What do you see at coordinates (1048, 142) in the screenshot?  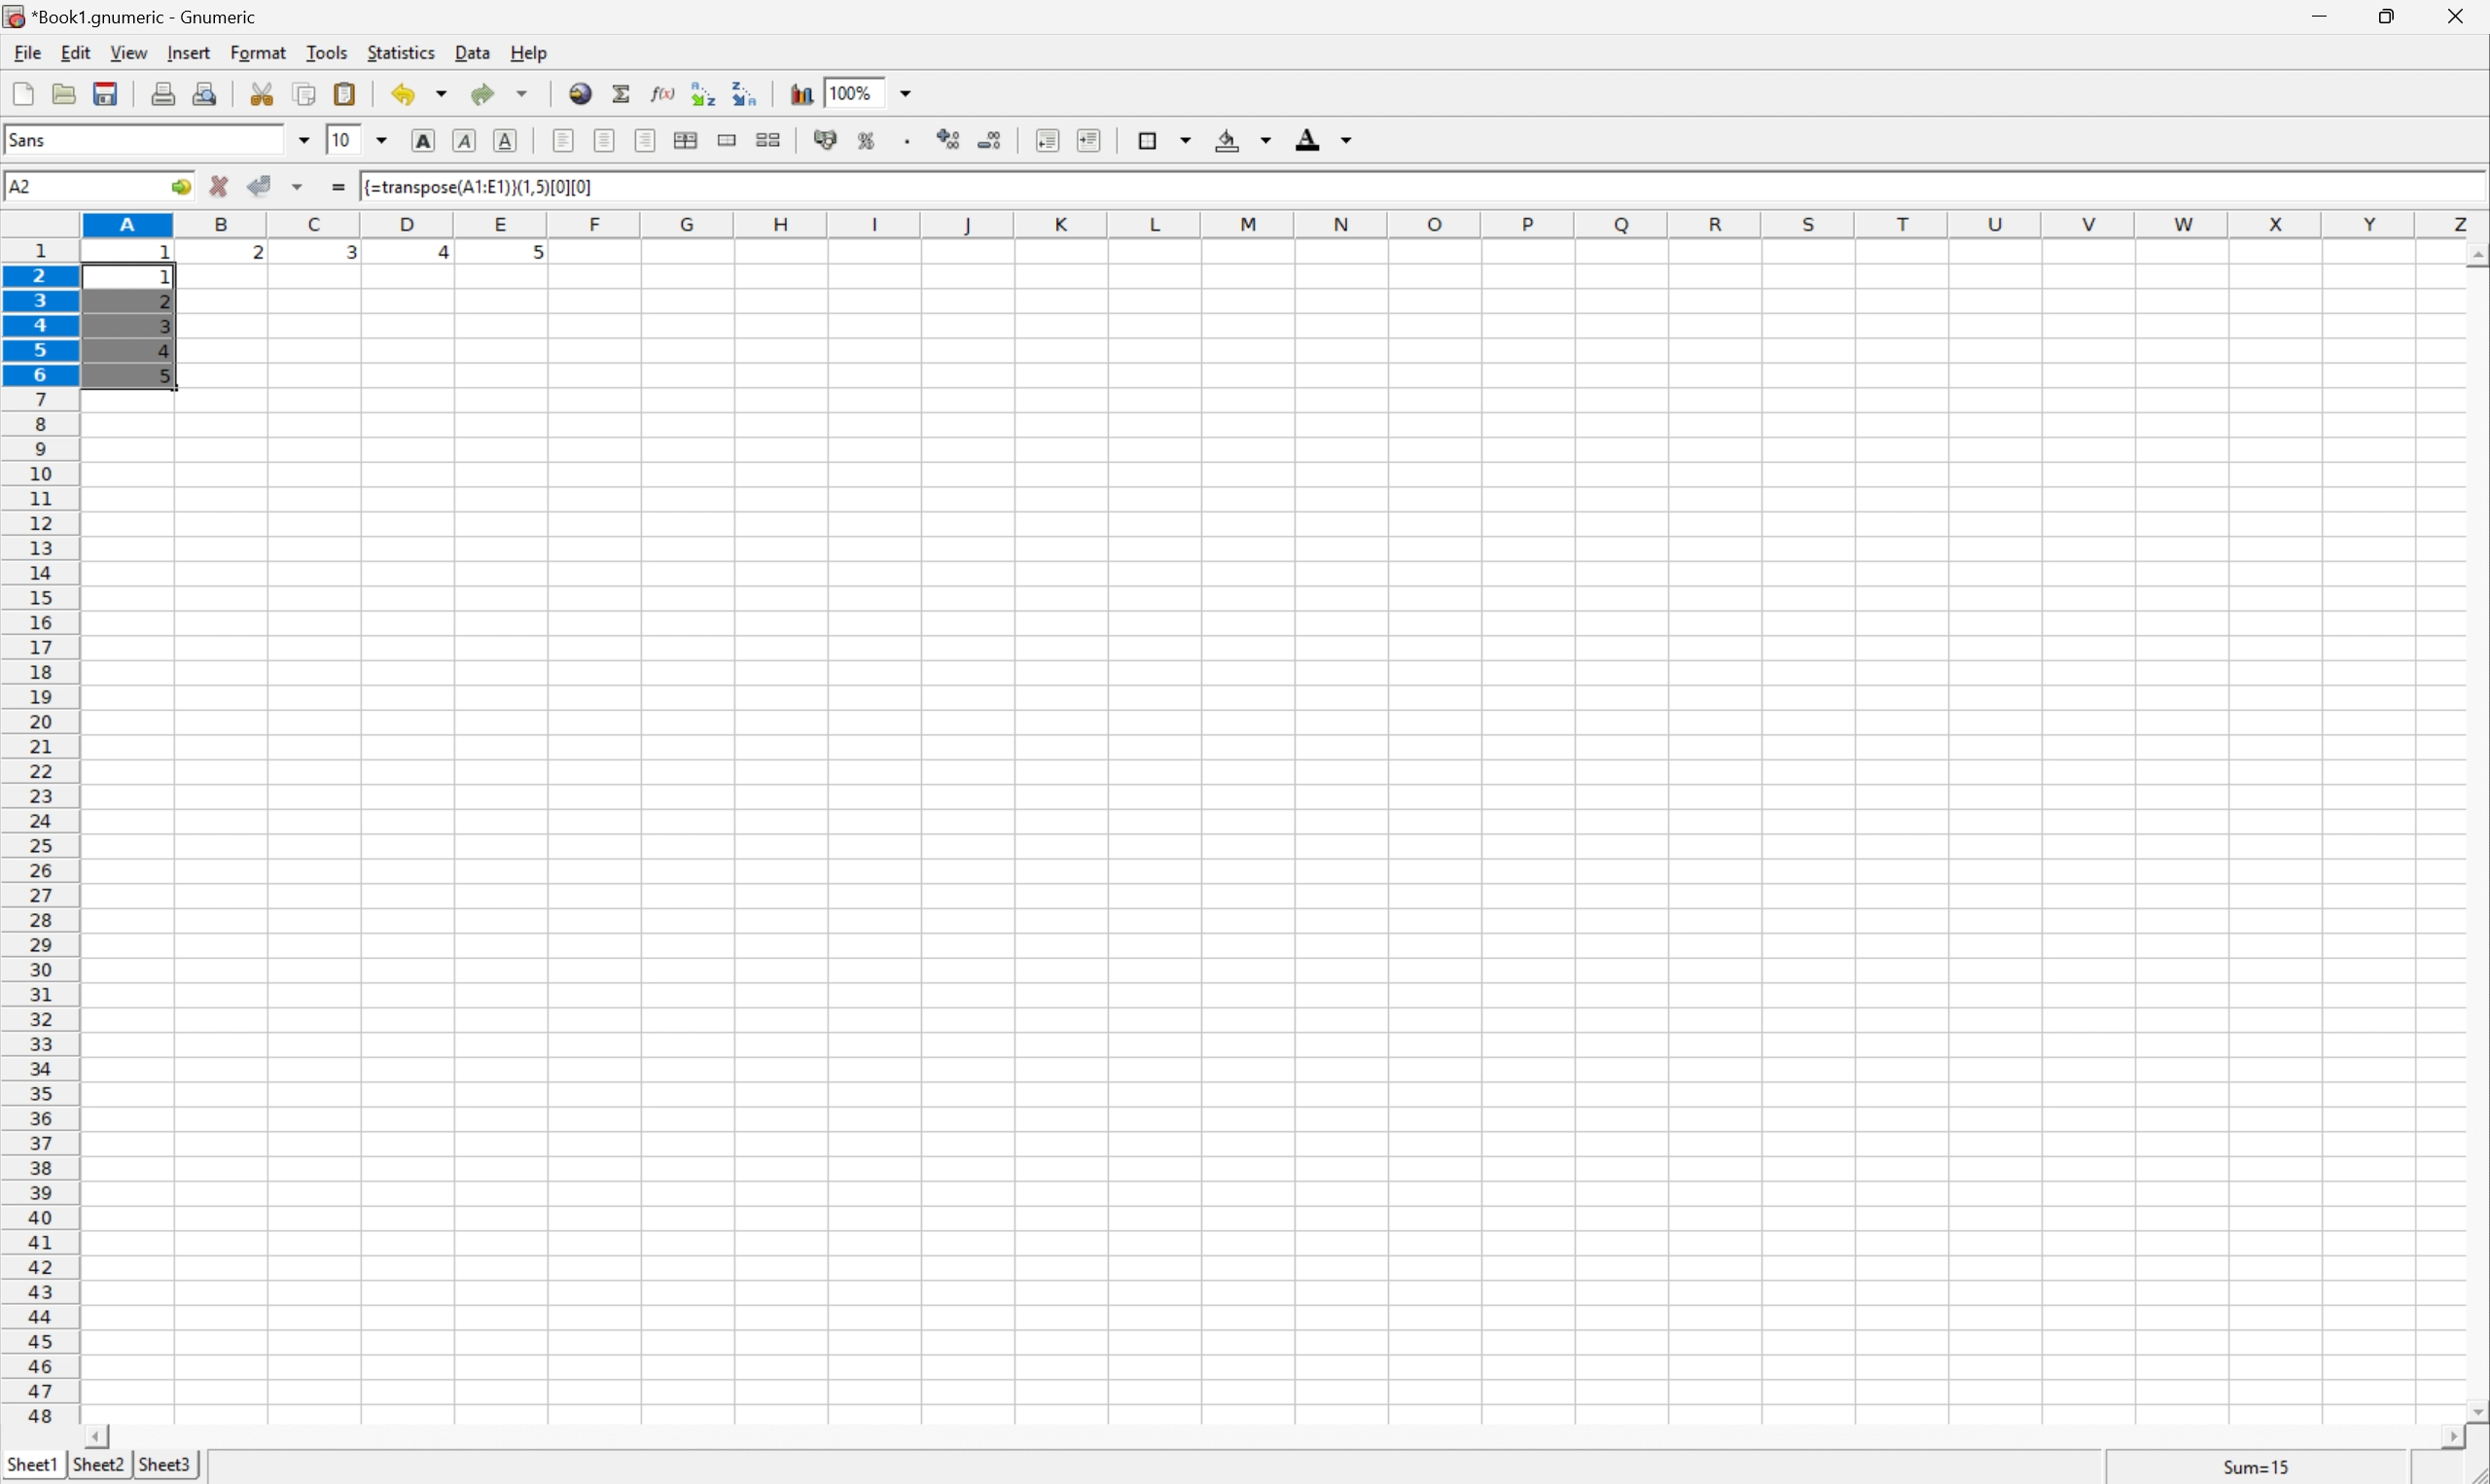 I see `decrease indent` at bounding box center [1048, 142].